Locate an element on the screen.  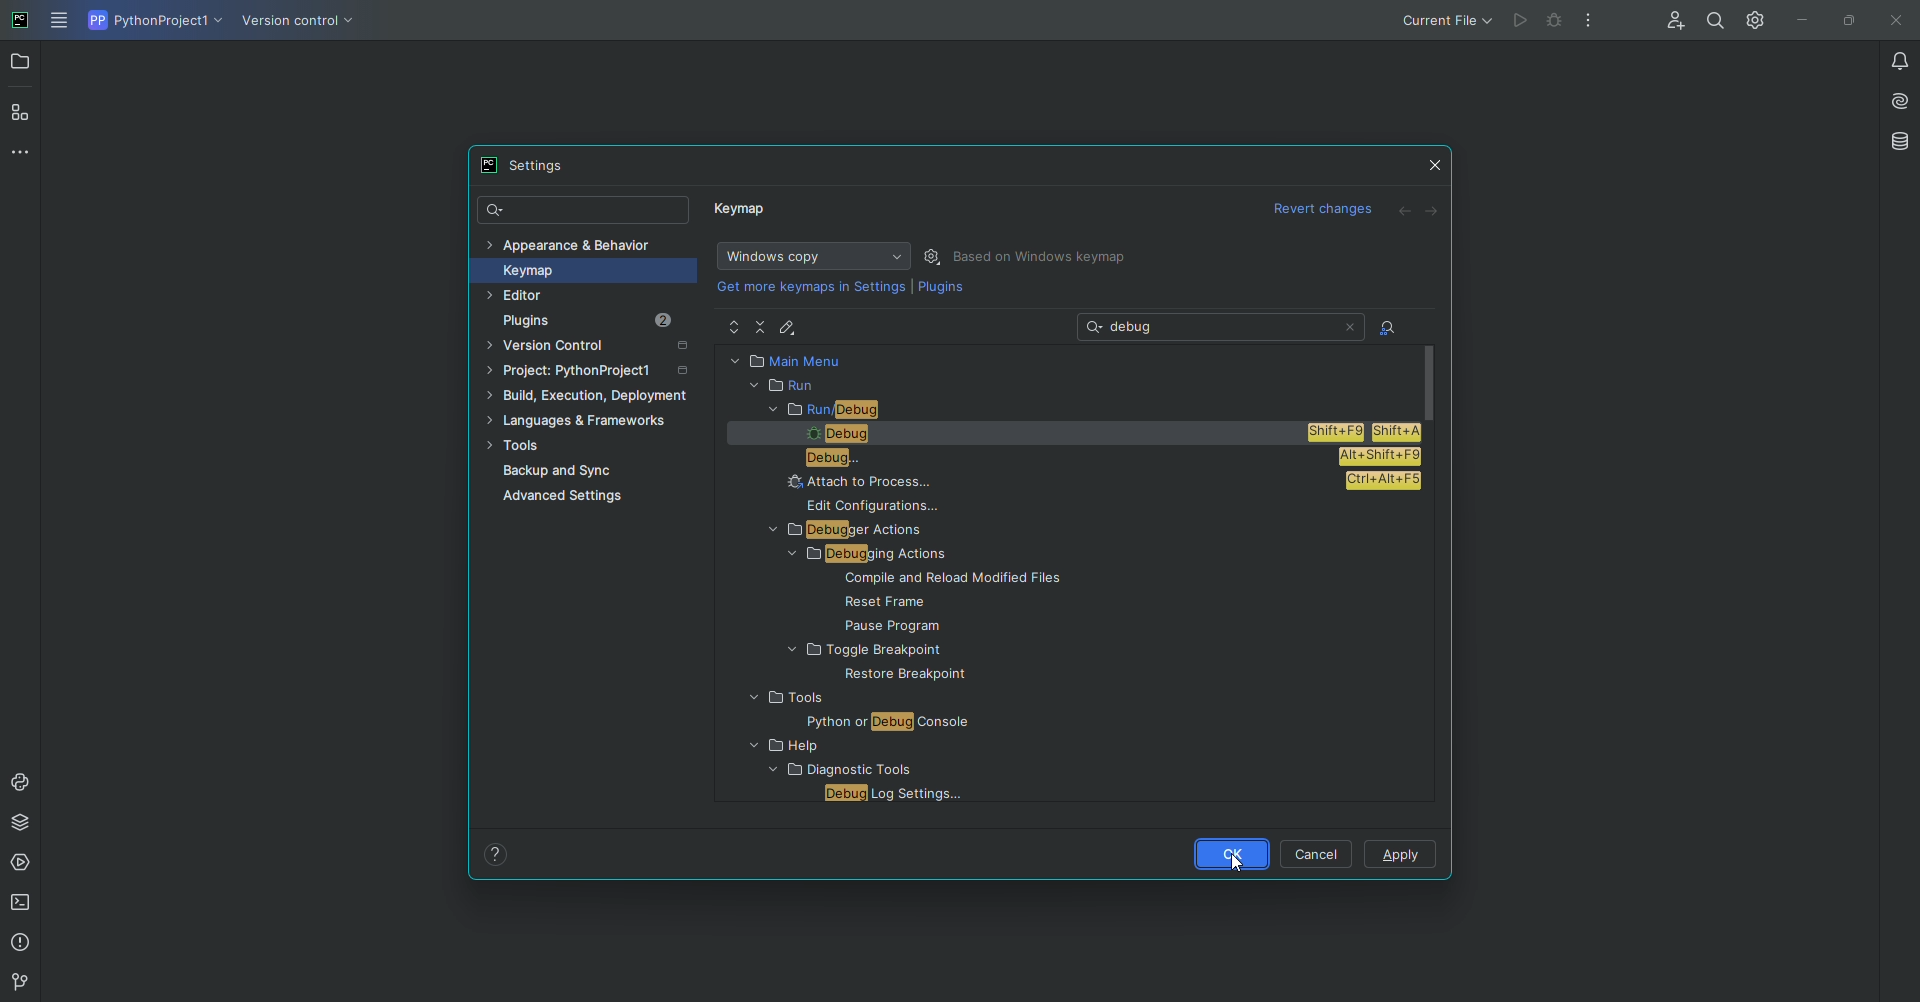
FILE NAME is located at coordinates (889, 794).